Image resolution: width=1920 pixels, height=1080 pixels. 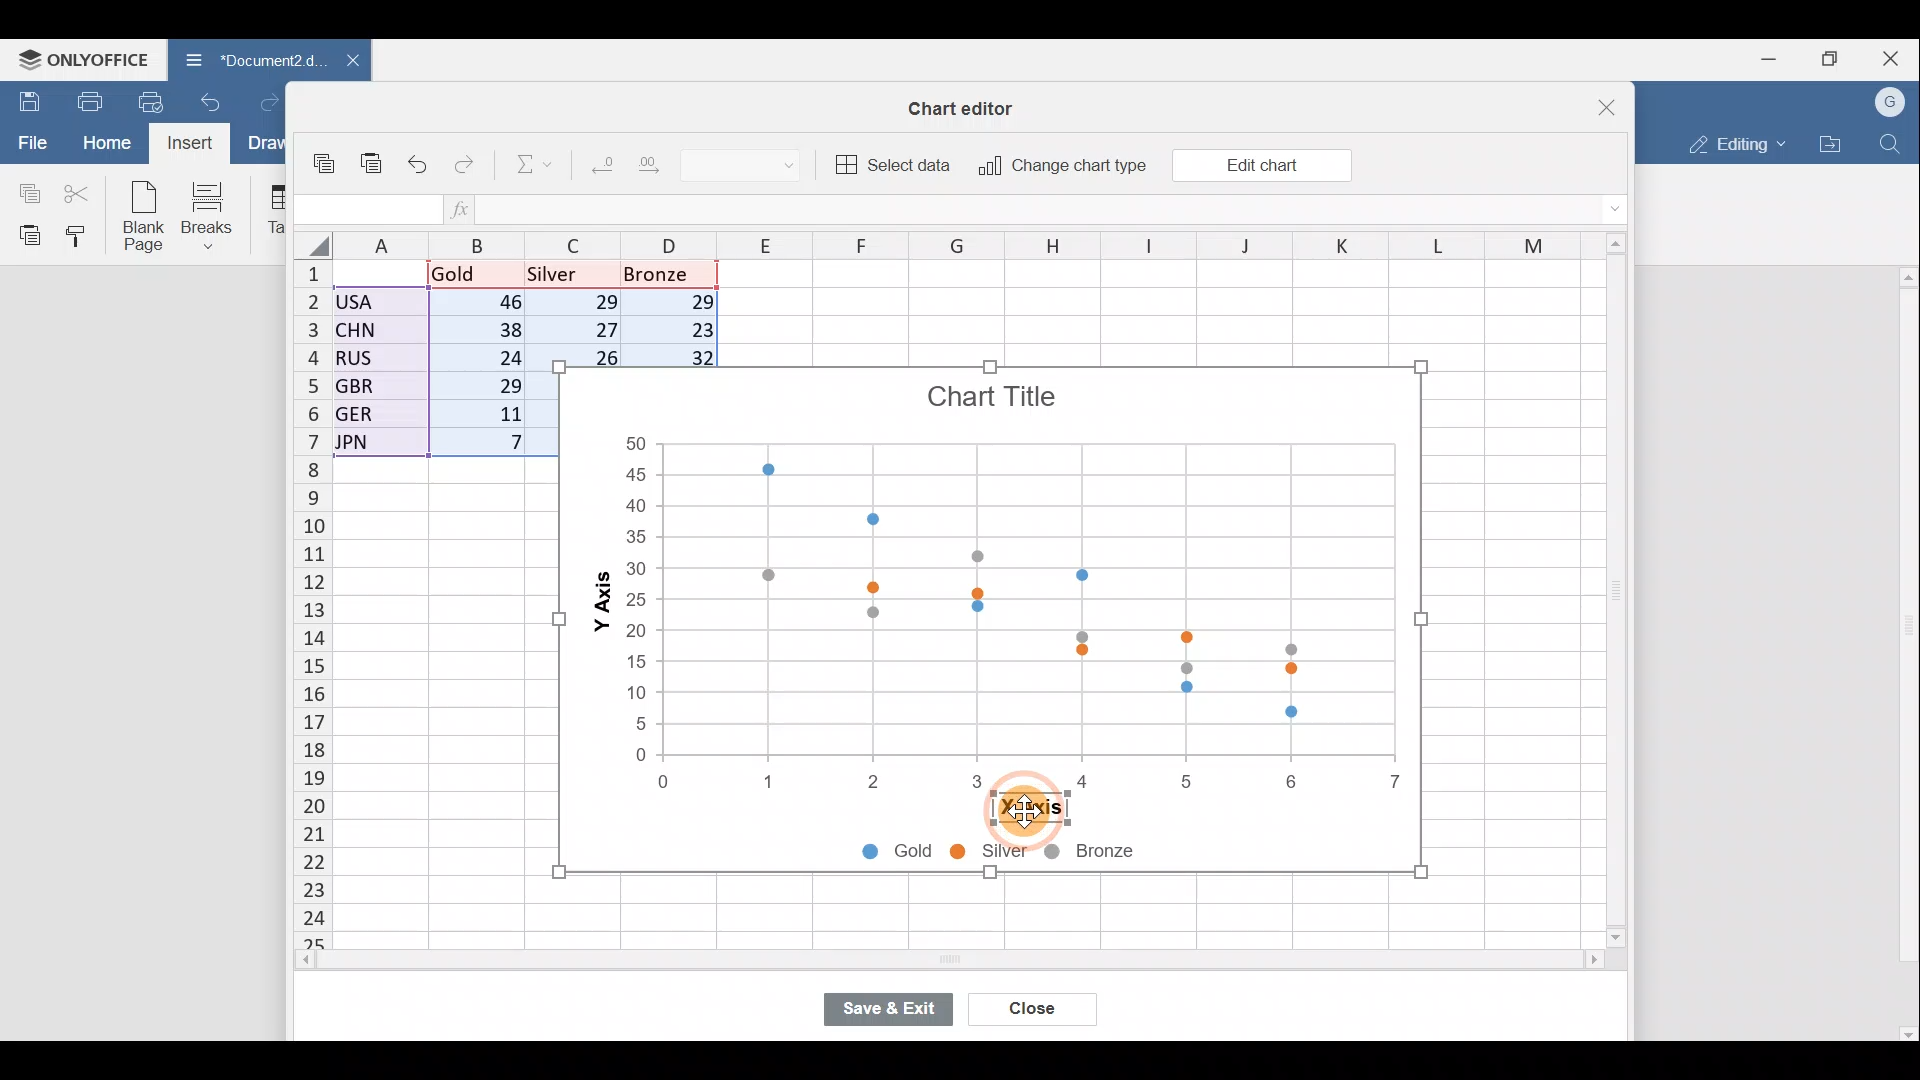 What do you see at coordinates (191, 144) in the screenshot?
I see `Cursor on Insert` at bounding box center [191, 144].